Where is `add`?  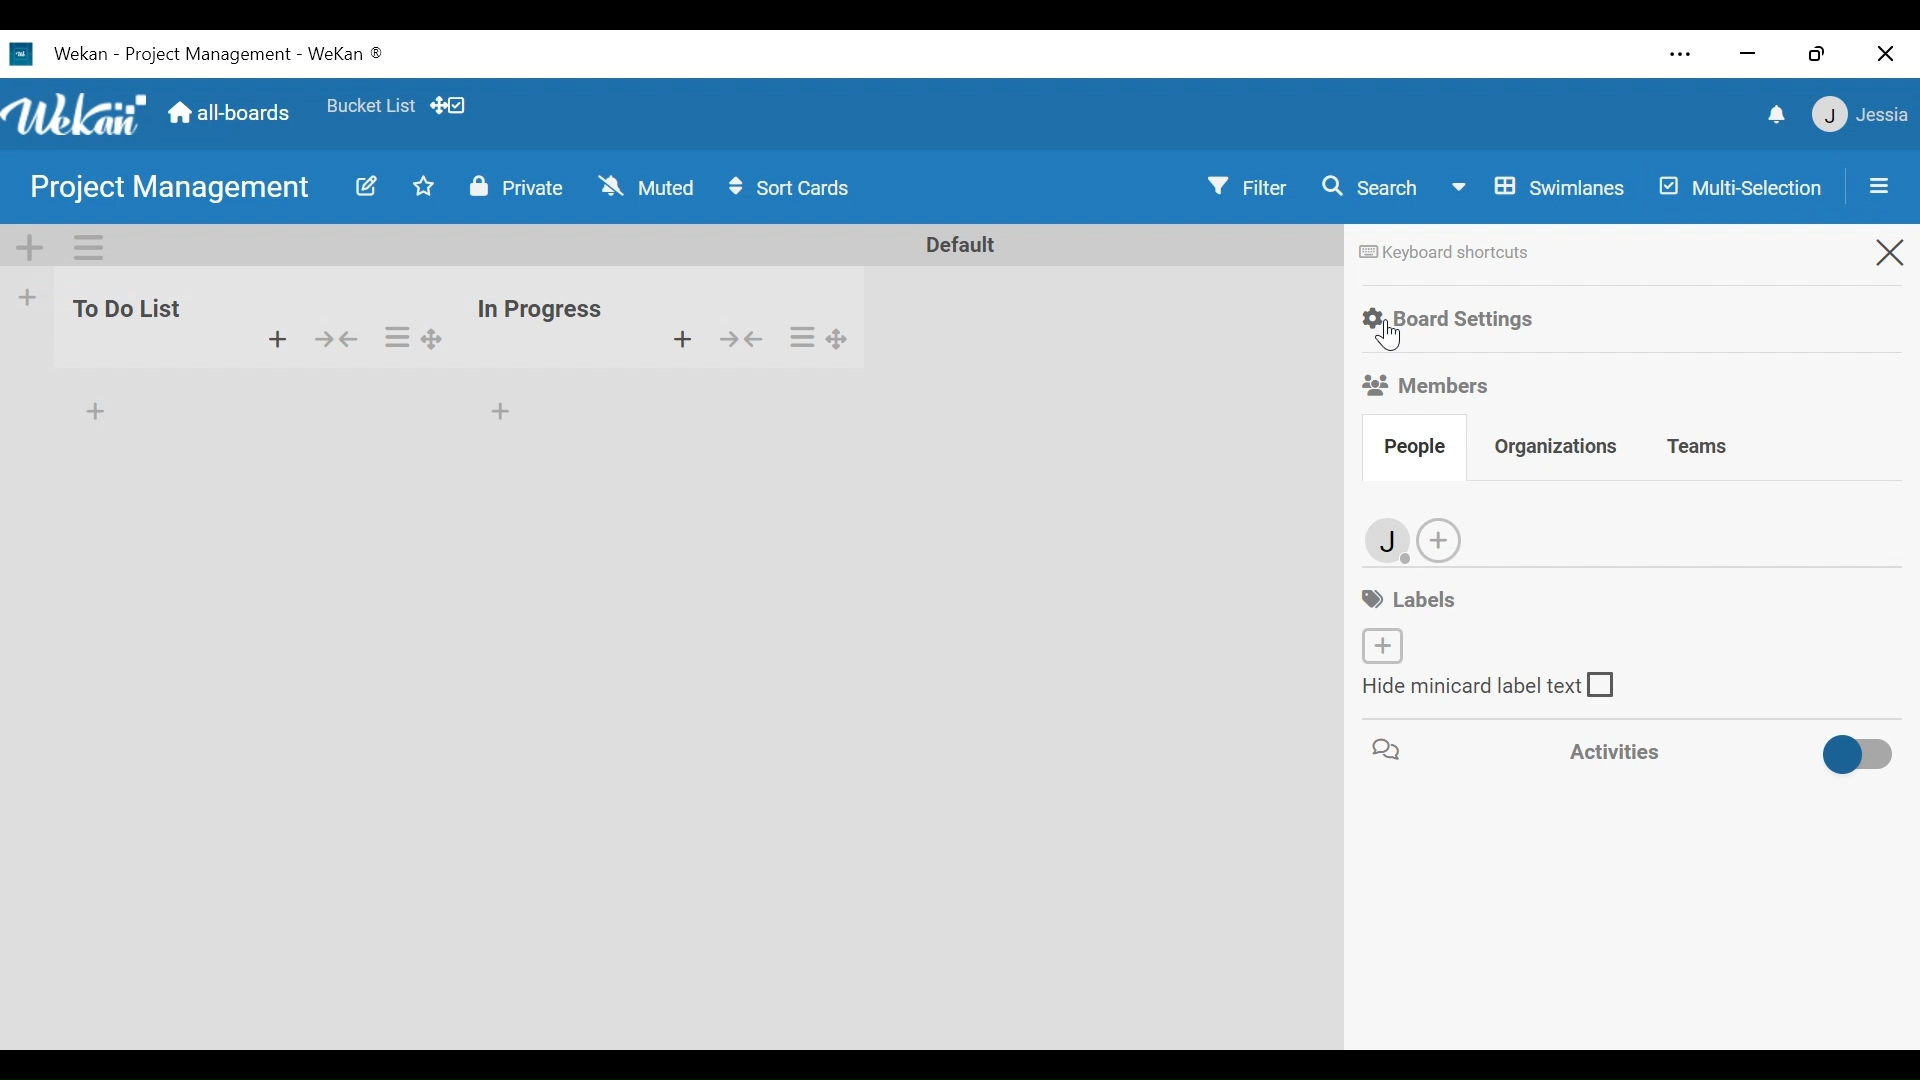 add is located at coordinates (87, 408).